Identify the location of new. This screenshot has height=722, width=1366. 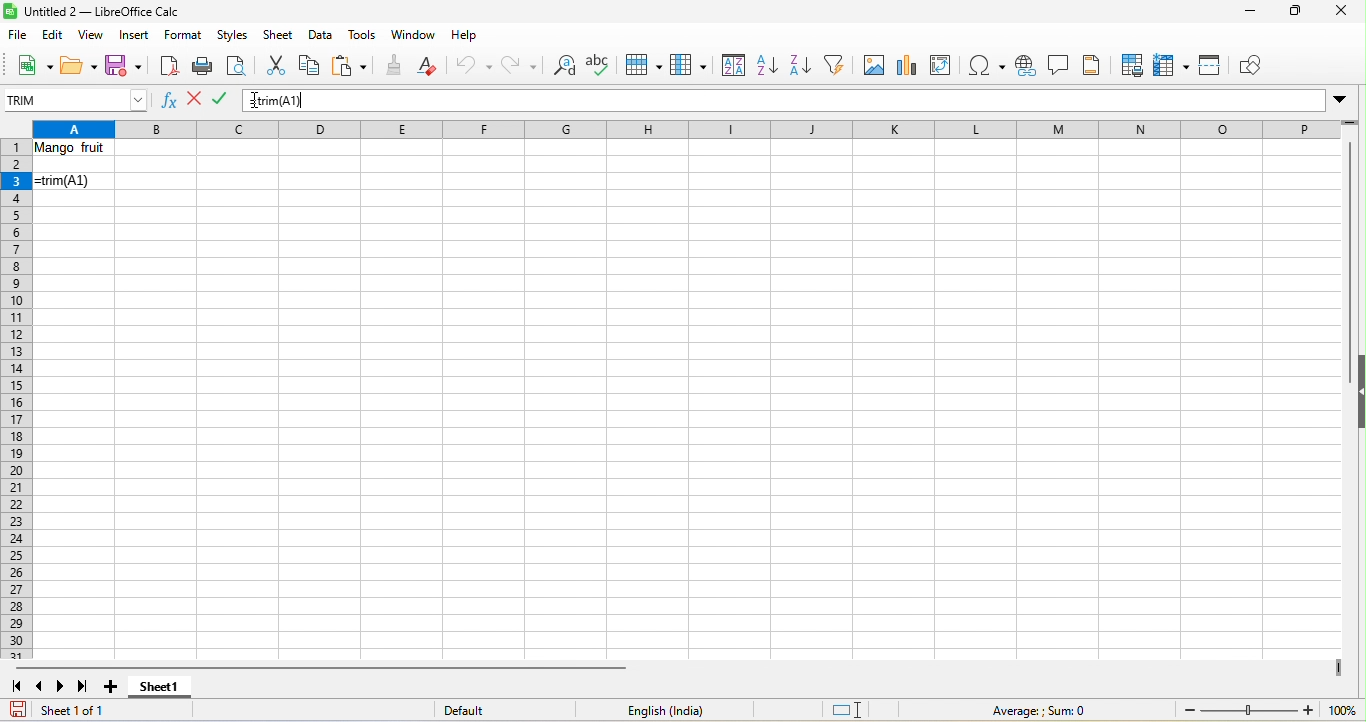
(31, 65).